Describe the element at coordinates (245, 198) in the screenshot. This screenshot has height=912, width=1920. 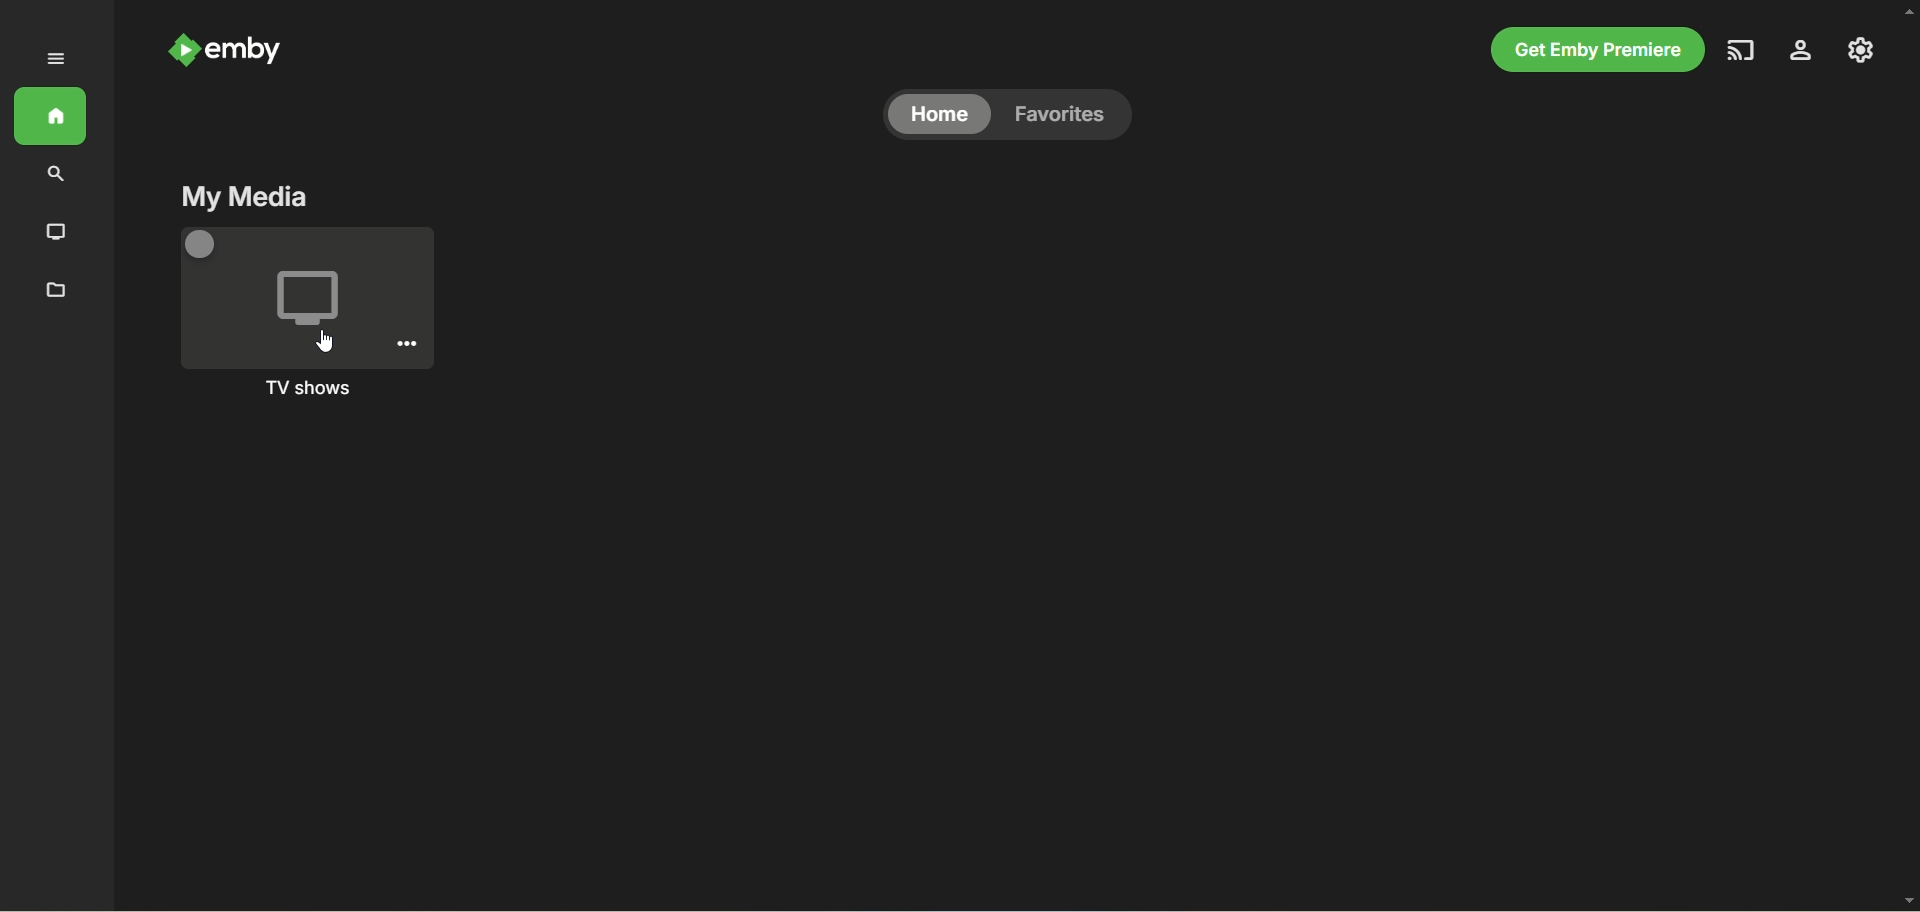
I see `my media` at that location.